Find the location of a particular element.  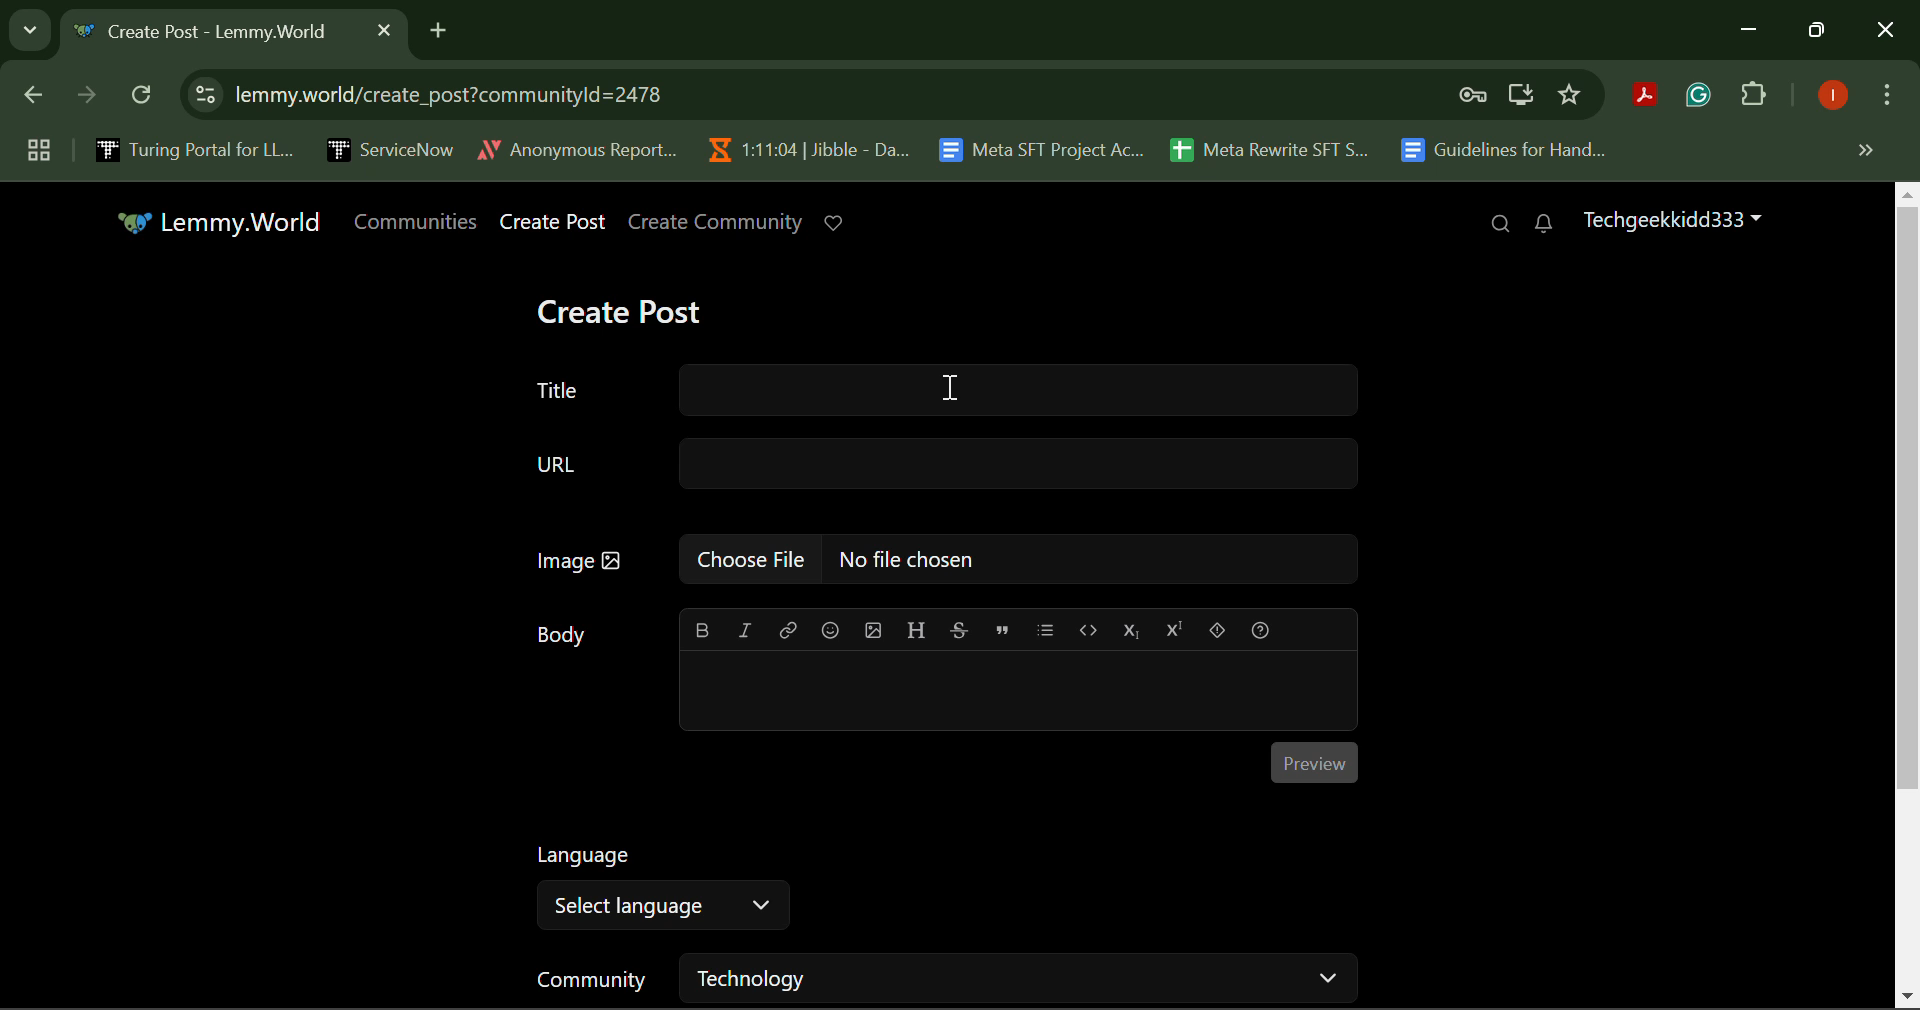

header is located at coordinates (914, 628).